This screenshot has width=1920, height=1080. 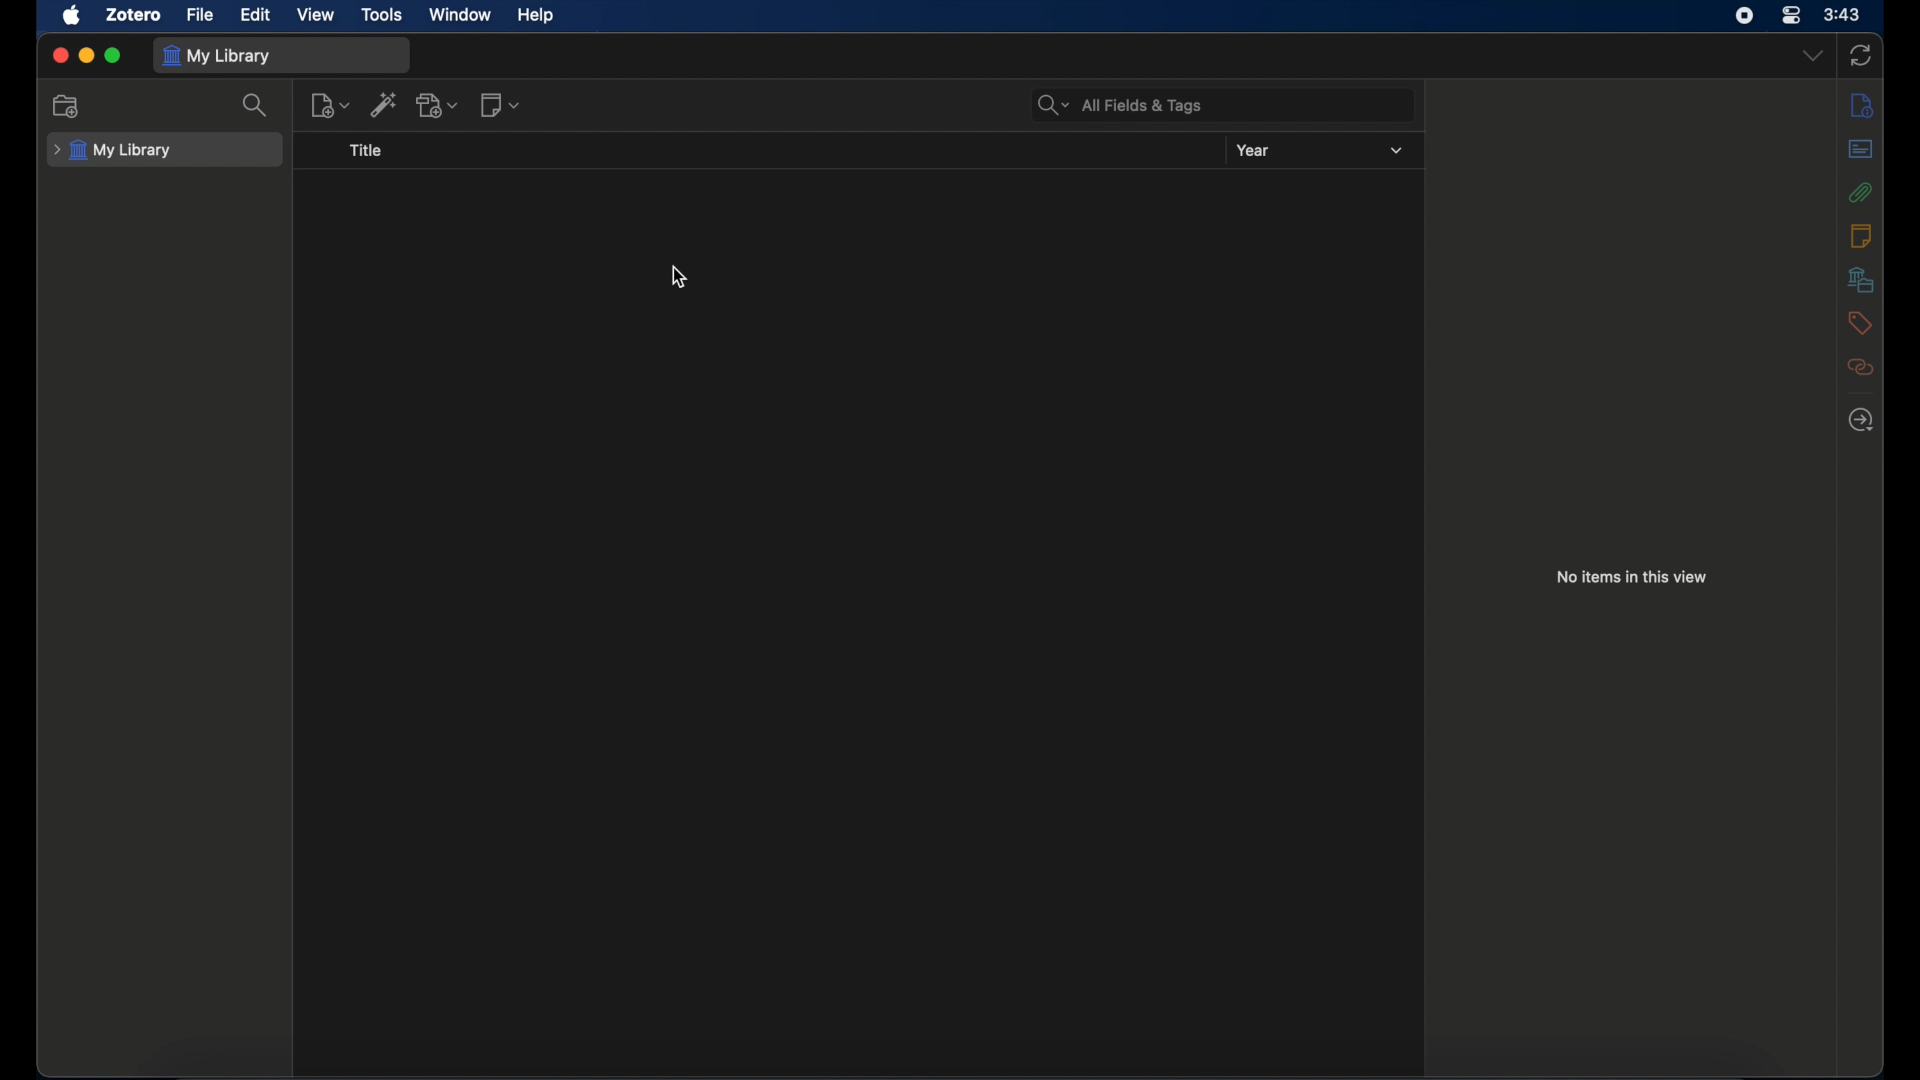 What do you see at coordinates (1792, 15) in the screenshot?
I see `control center` at bounding box center [1792, 15].